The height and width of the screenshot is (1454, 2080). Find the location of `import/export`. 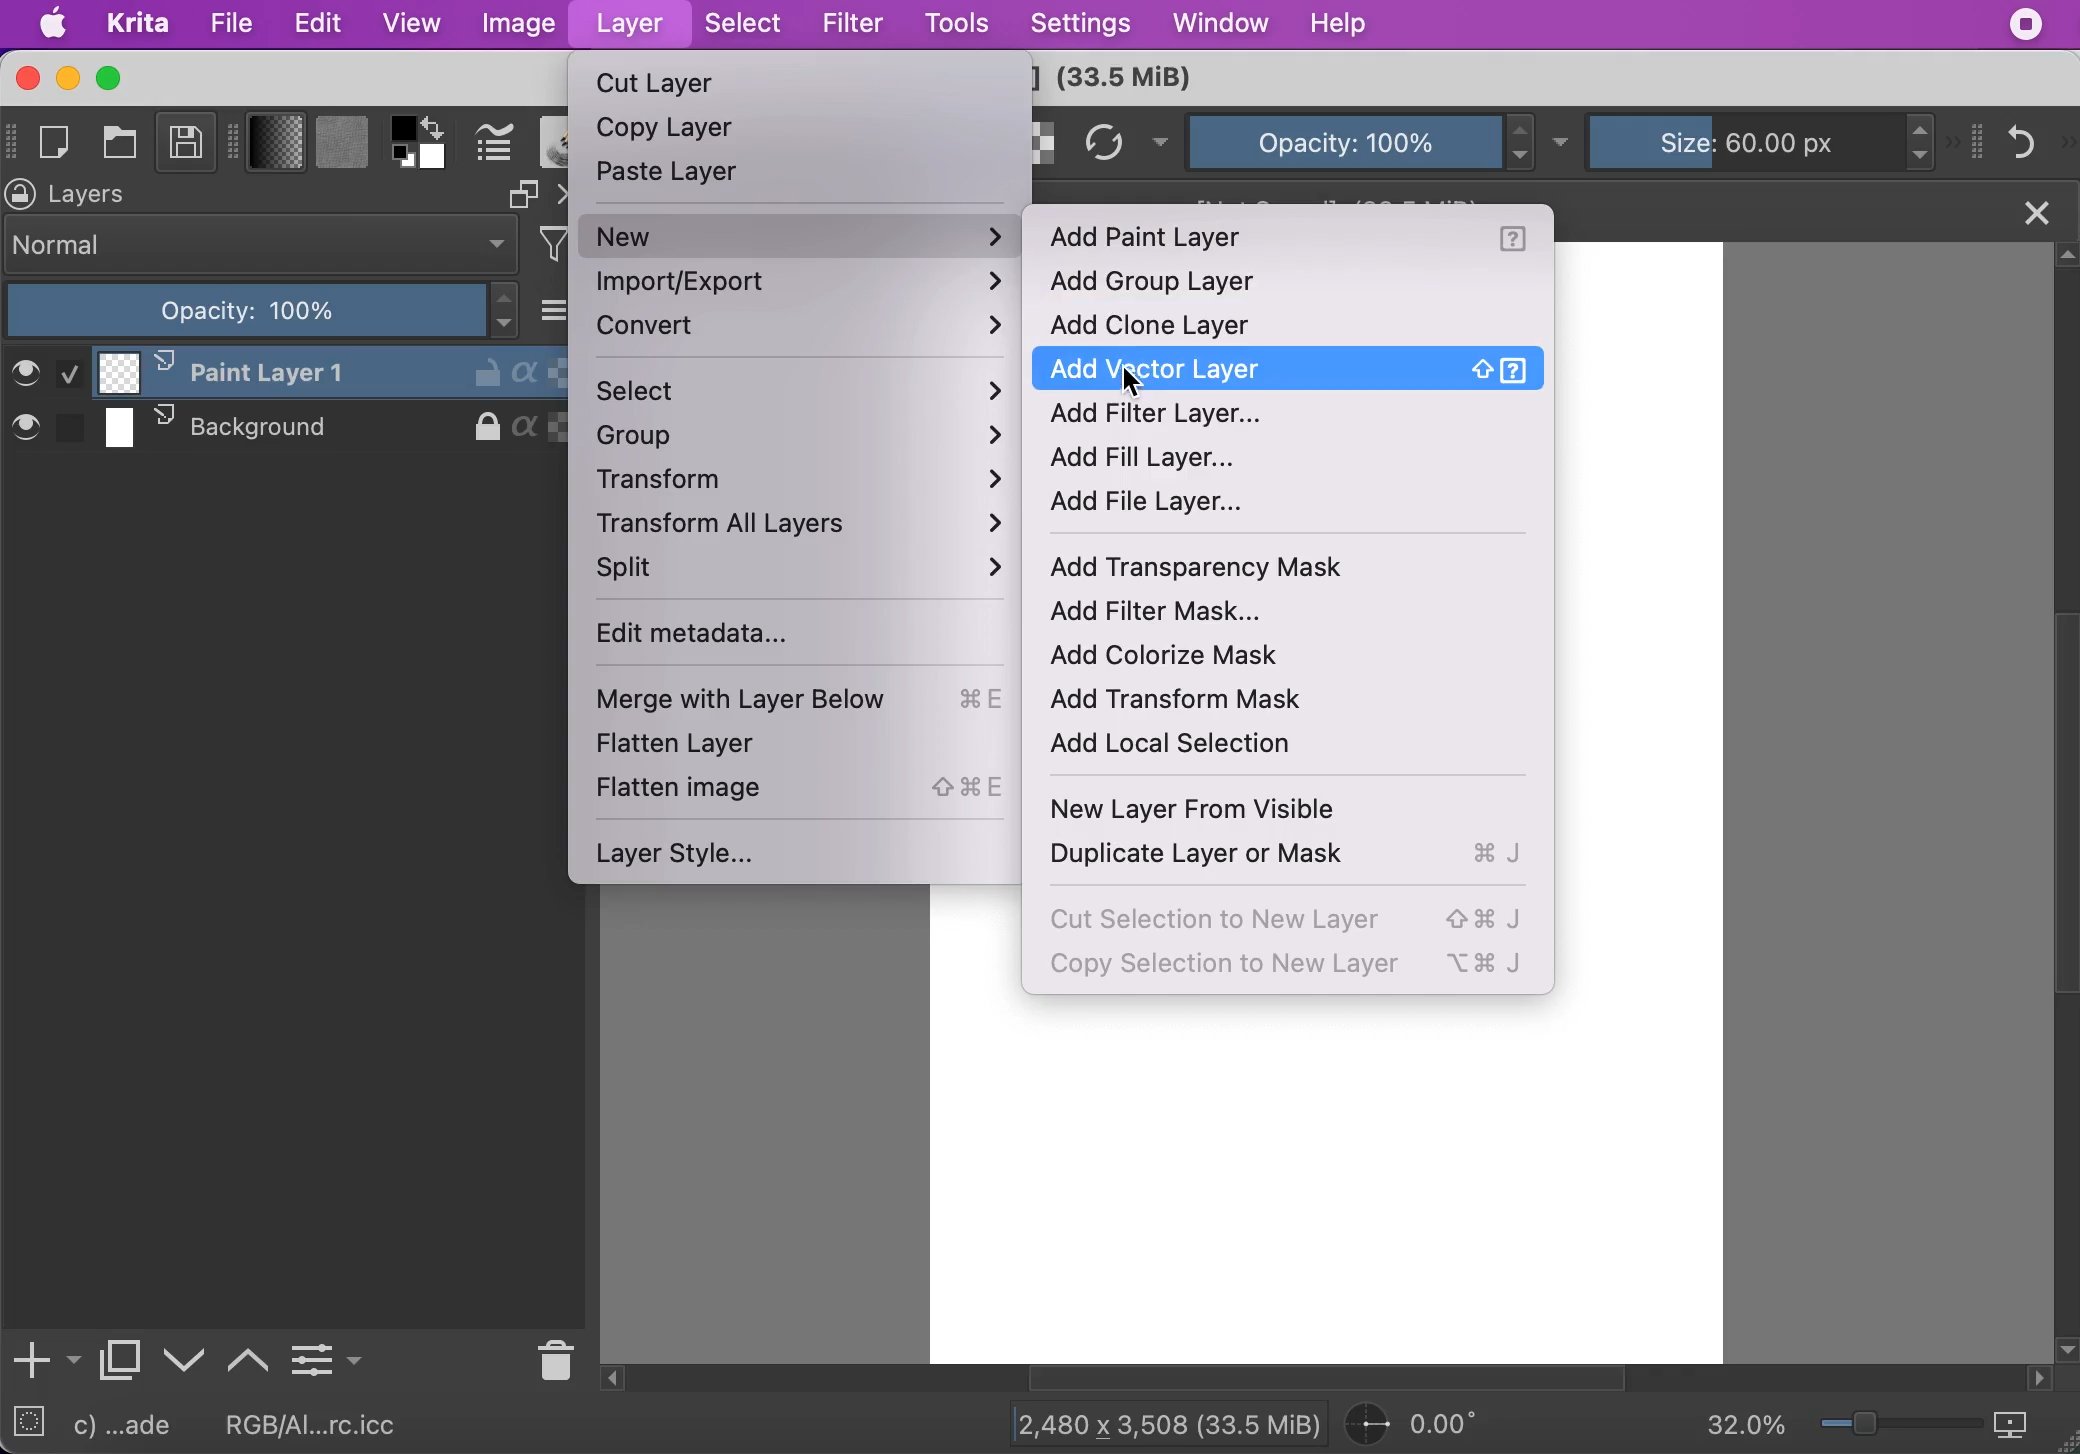

import/export is located at coordinates (803, 284).